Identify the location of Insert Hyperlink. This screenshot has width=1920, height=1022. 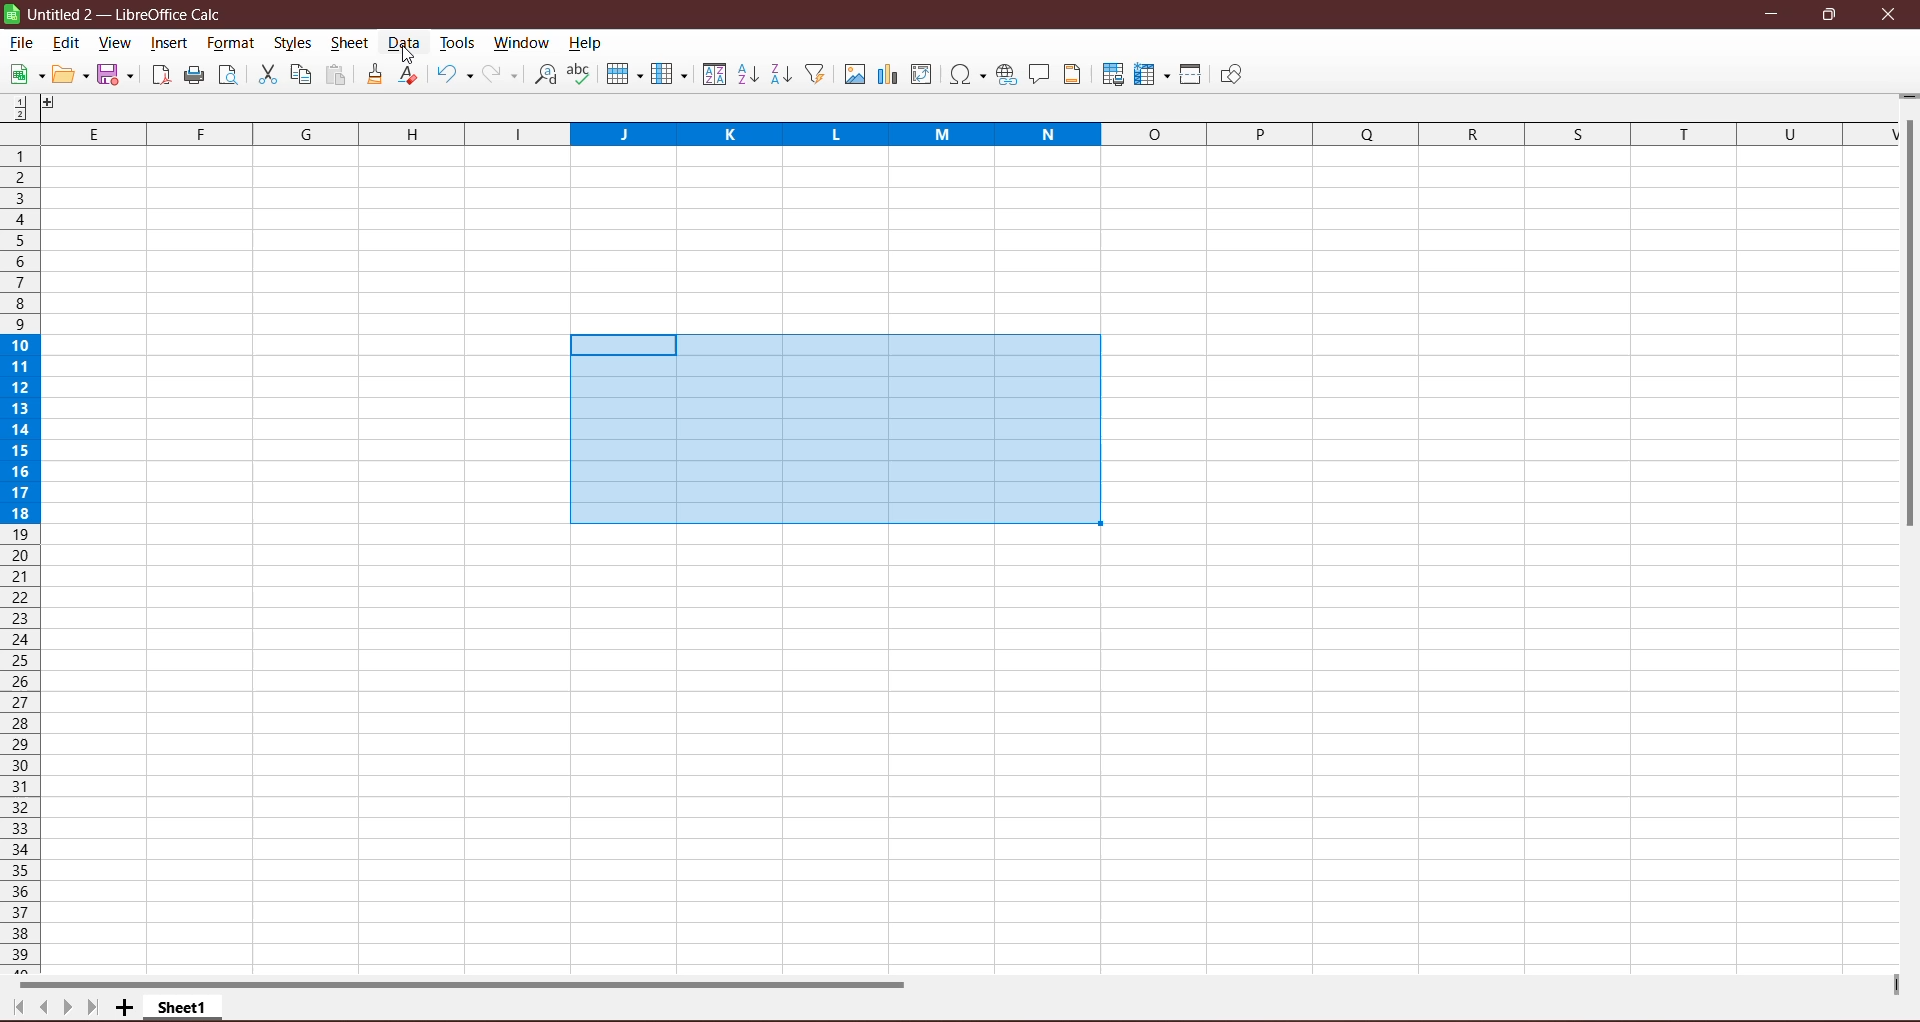
(1006, 75).